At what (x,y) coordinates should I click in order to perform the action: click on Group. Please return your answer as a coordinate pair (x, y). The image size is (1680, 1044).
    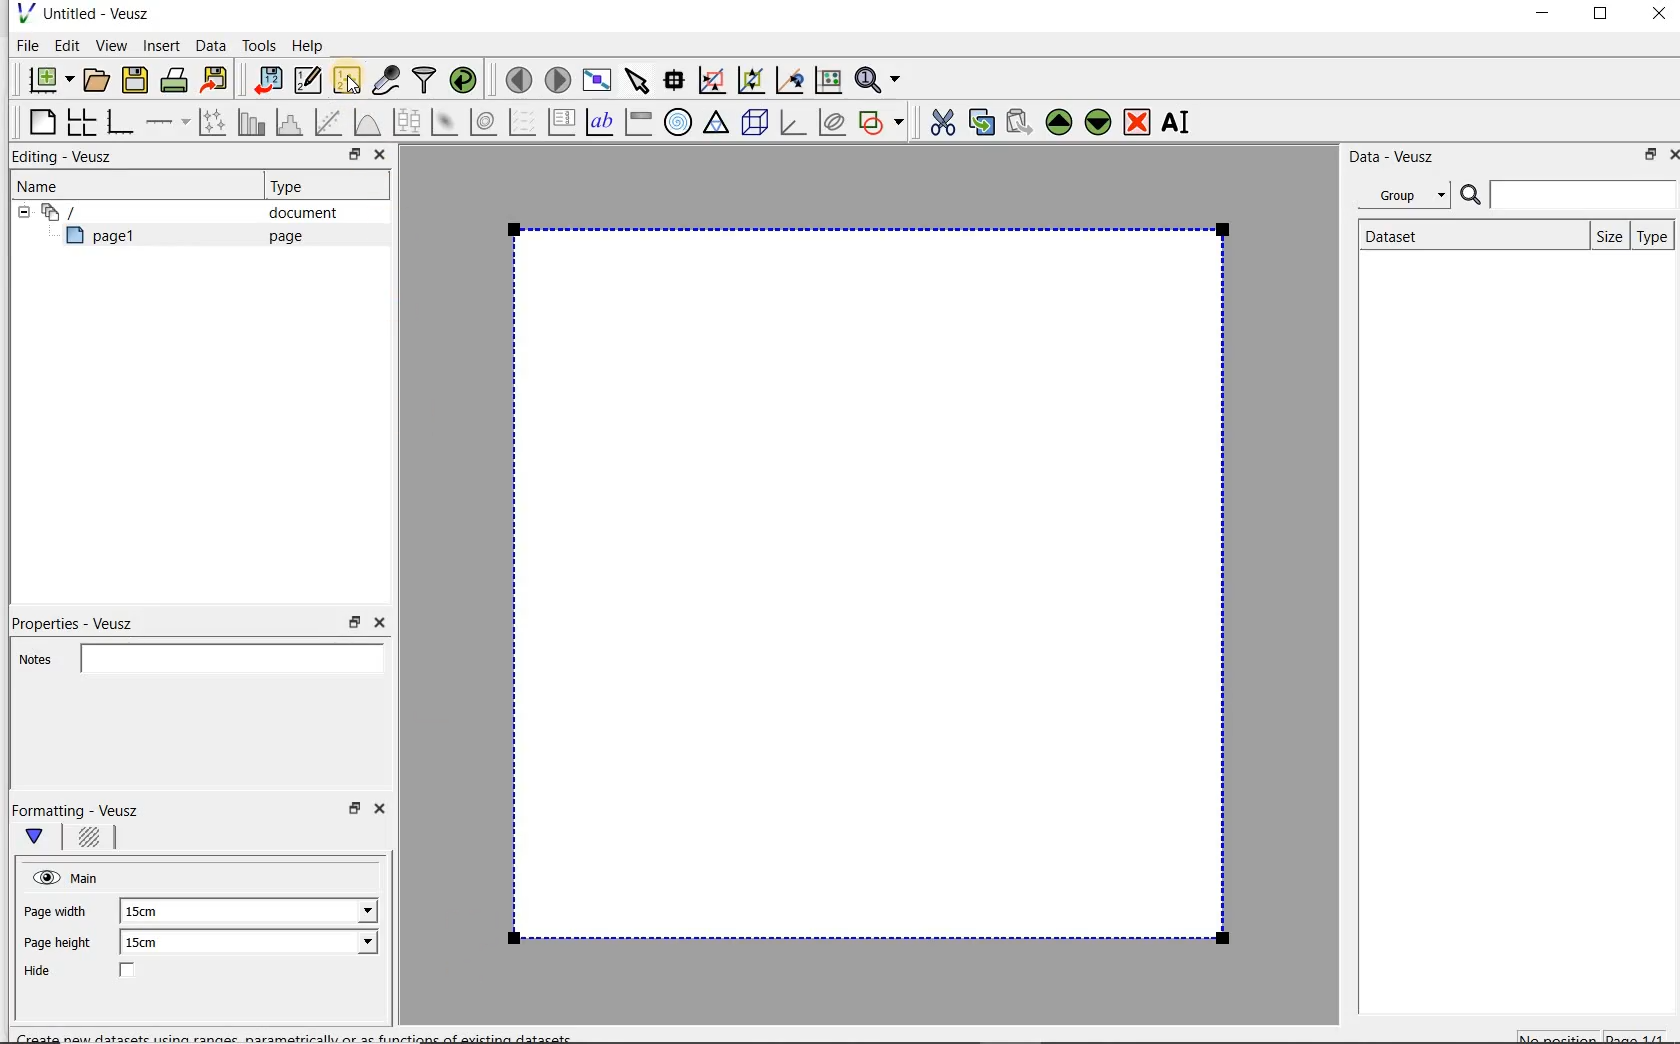
    Looking at the image, I should click on (1410, 198).